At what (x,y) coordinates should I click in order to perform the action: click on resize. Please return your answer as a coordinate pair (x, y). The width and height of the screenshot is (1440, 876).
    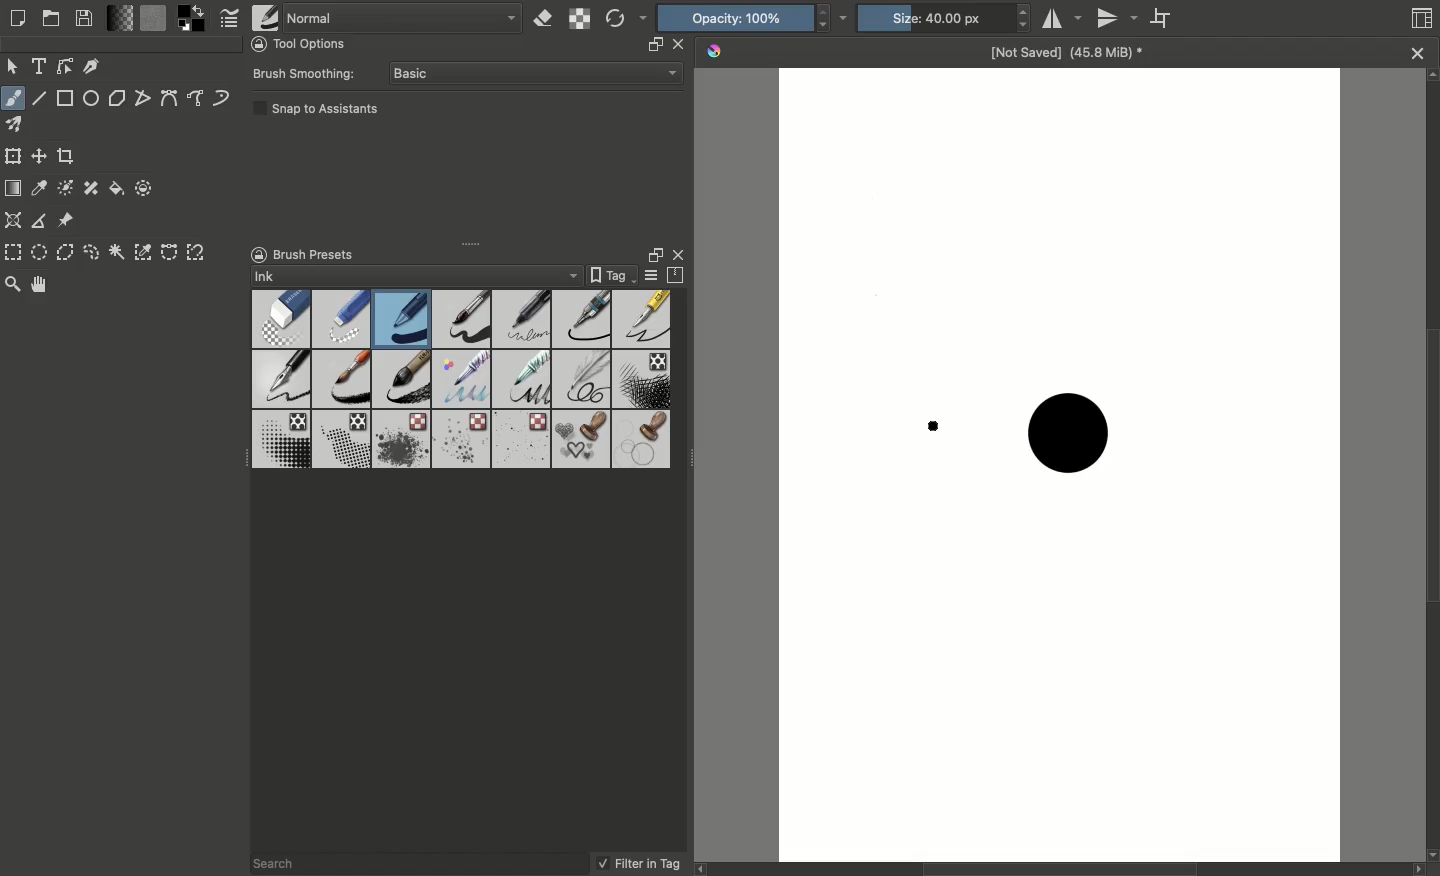
    Looking at the image, I should click on (652, 45).